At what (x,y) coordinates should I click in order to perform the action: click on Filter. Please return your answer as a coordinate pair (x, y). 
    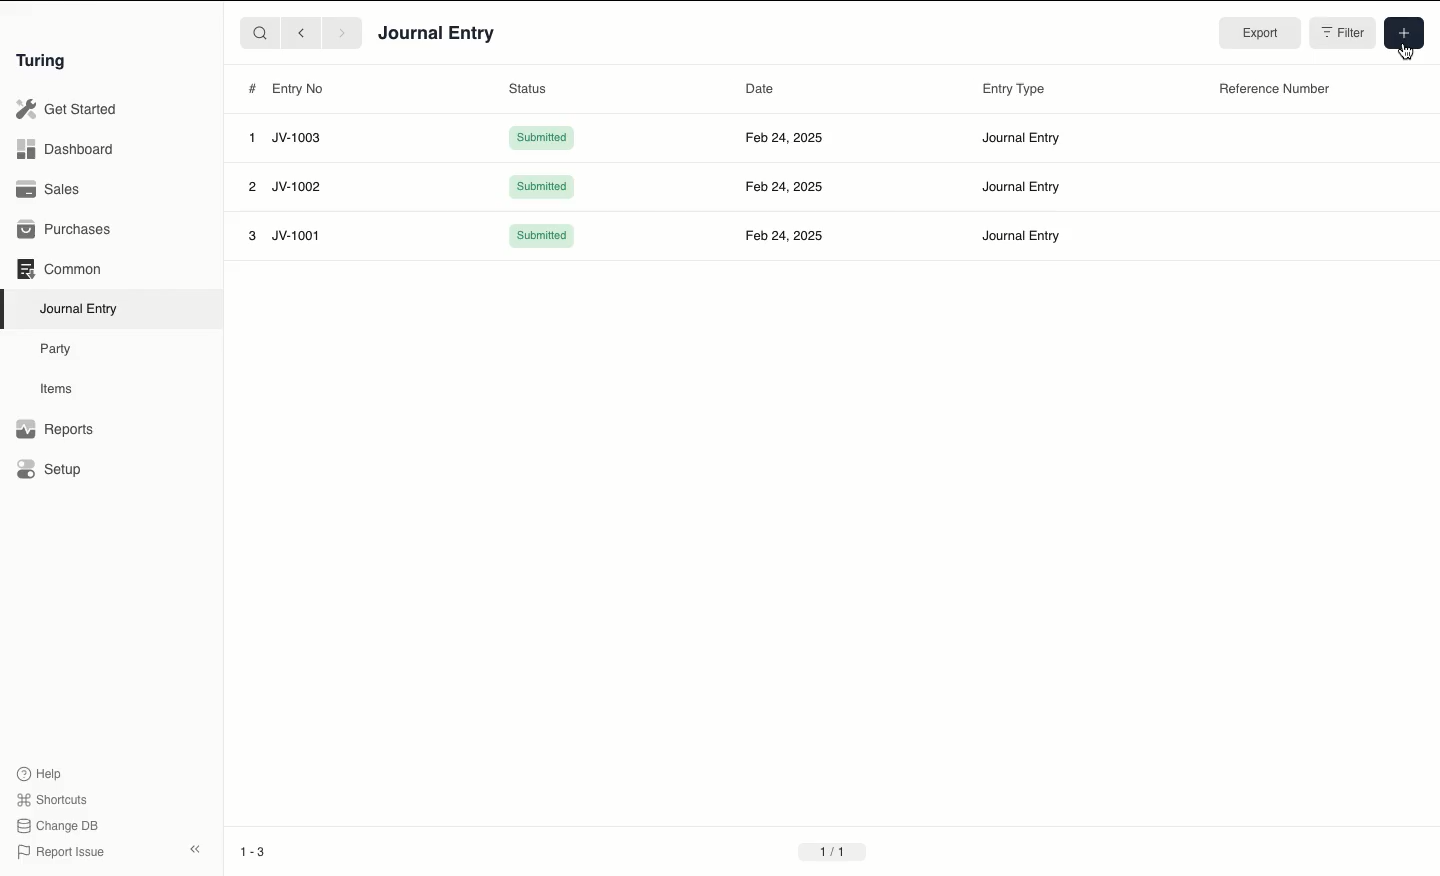
    Looking at the image, I should click on (1340, 31).